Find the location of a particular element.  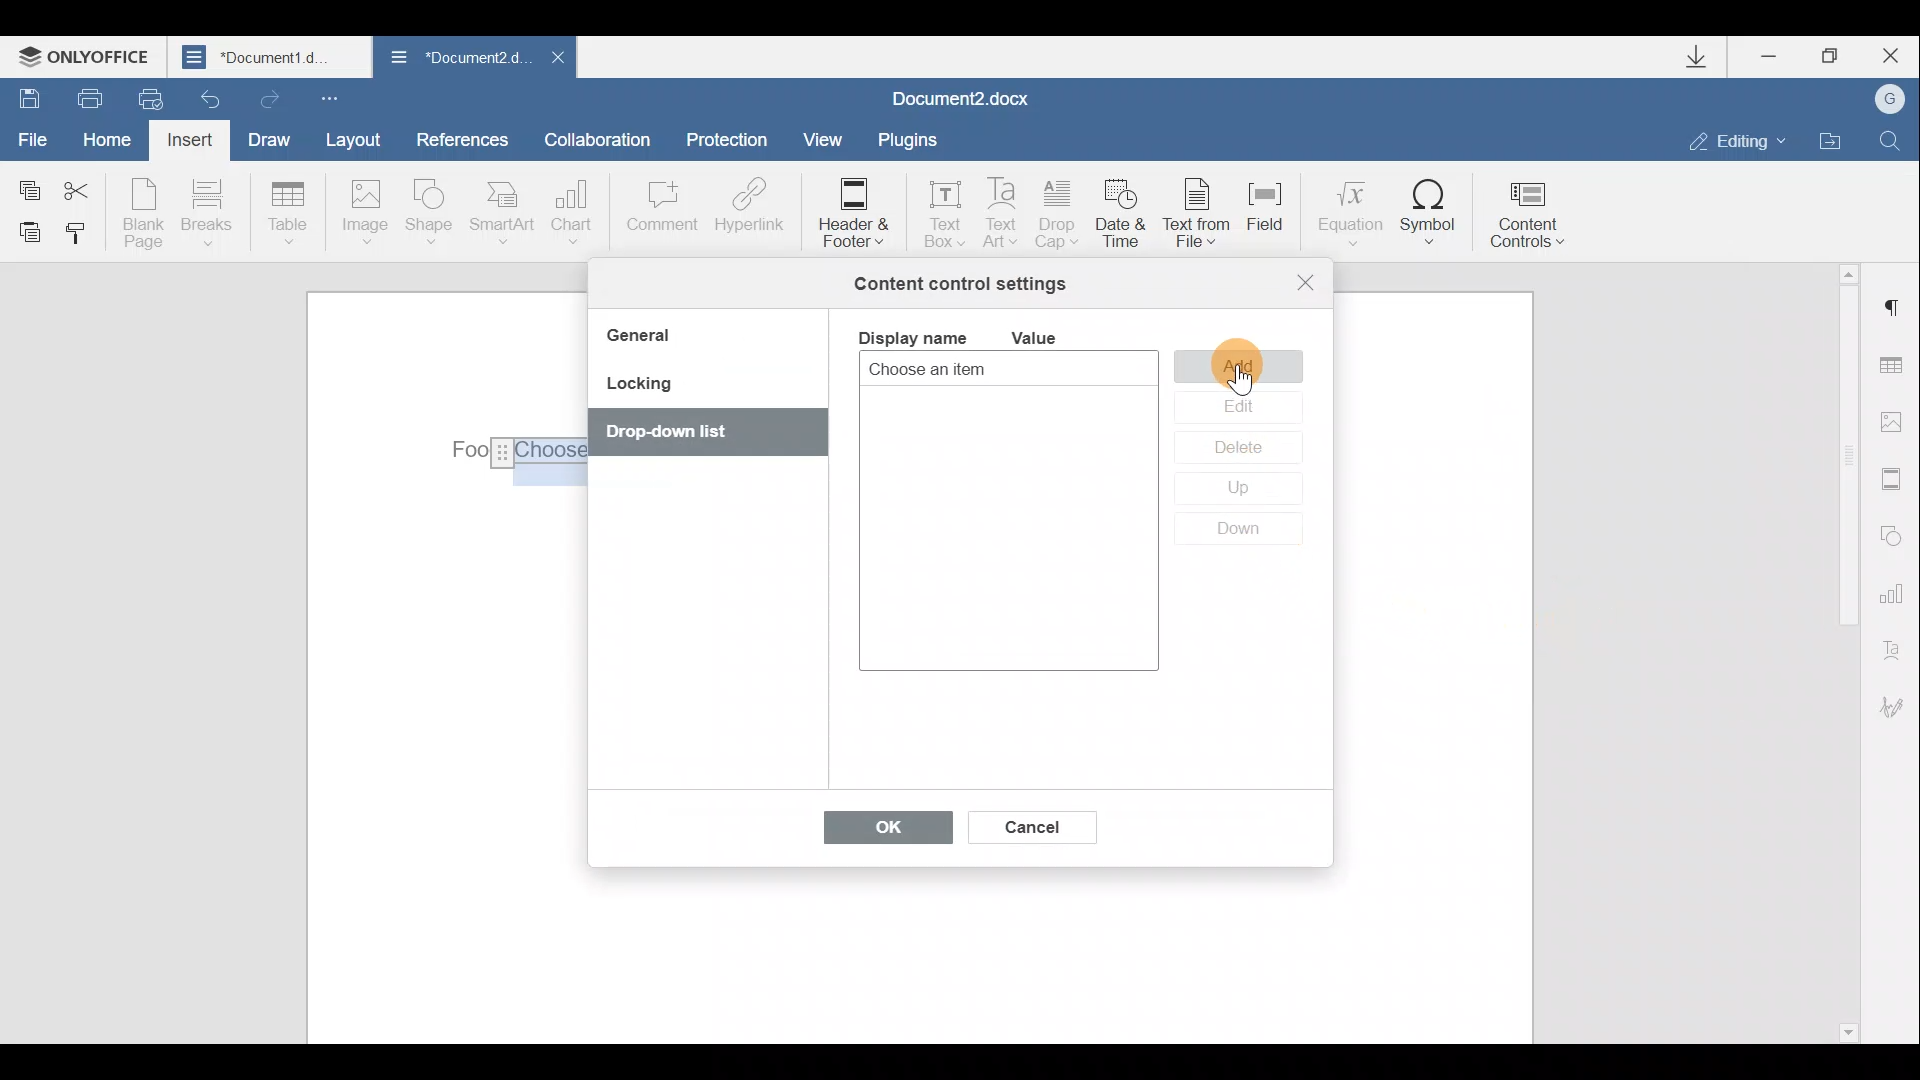

Minimize is located at coordinates (1778, 59).